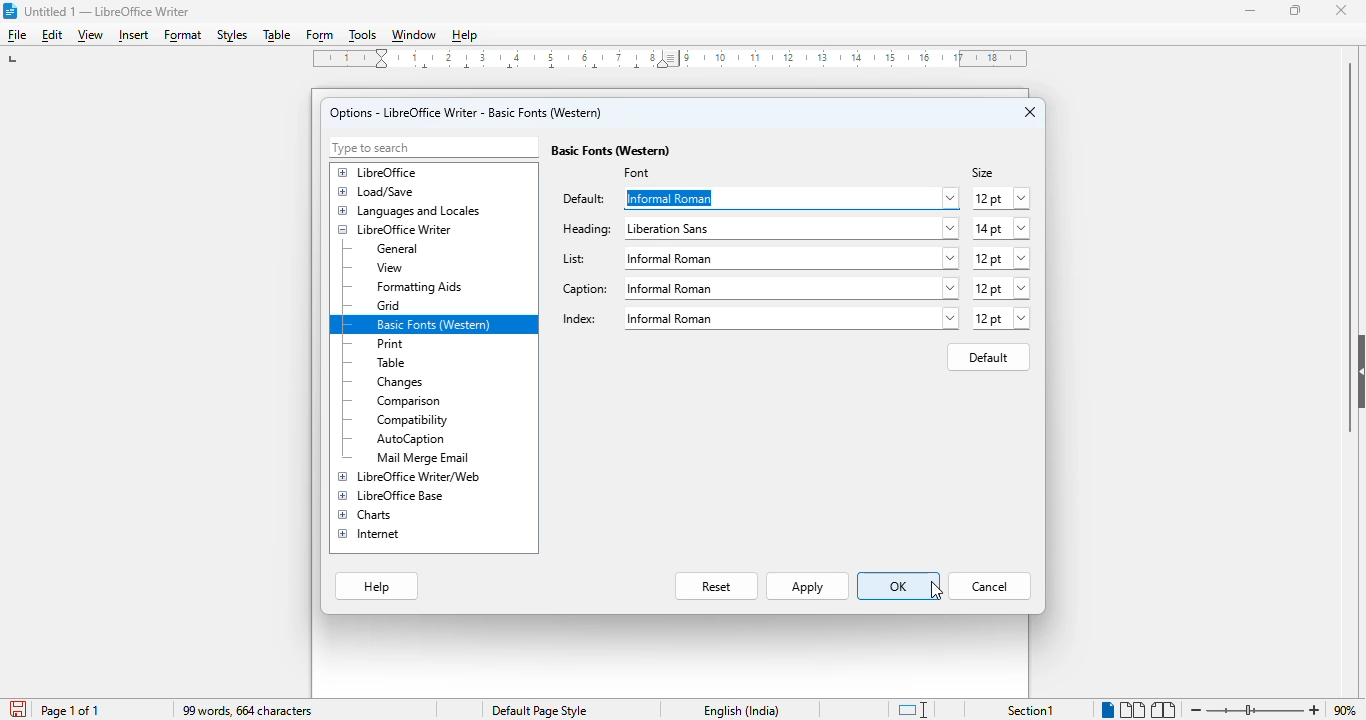  I want to click on zoom in or zoom out bar, so click(1255, 710).